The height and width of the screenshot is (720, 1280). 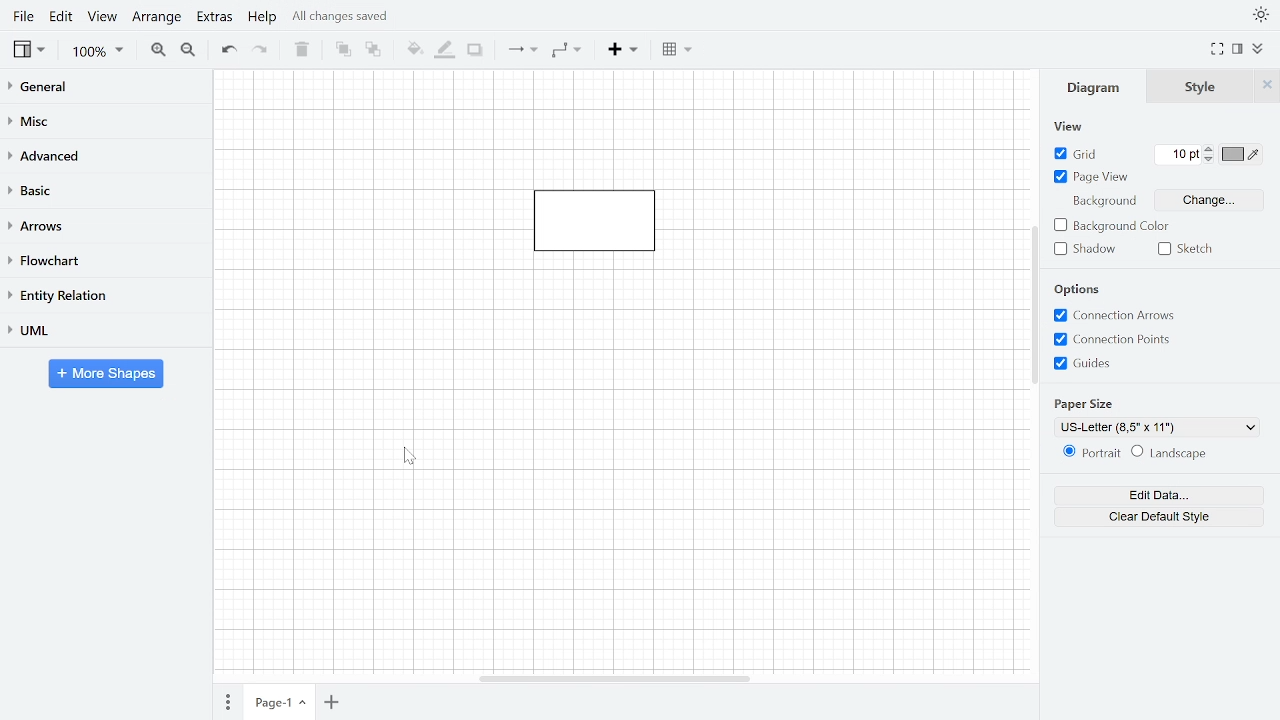 What do you see at coordinates (1171, 453) in the screenshot?
I see `Landscape` at bounding box center [1171, 453].